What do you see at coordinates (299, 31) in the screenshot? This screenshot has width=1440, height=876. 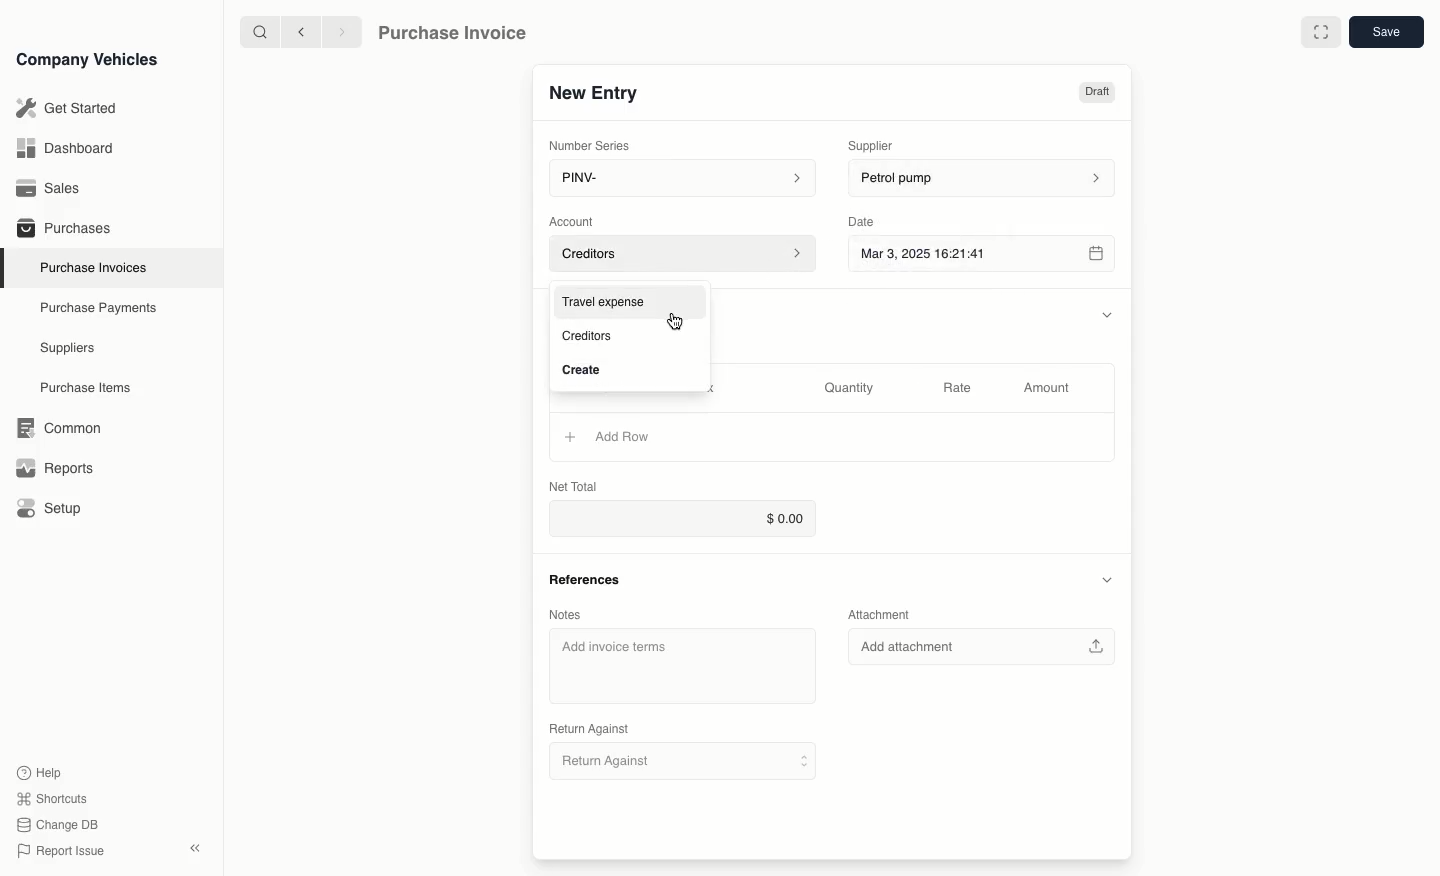 I see `previous` at bounding box center [299, 31].